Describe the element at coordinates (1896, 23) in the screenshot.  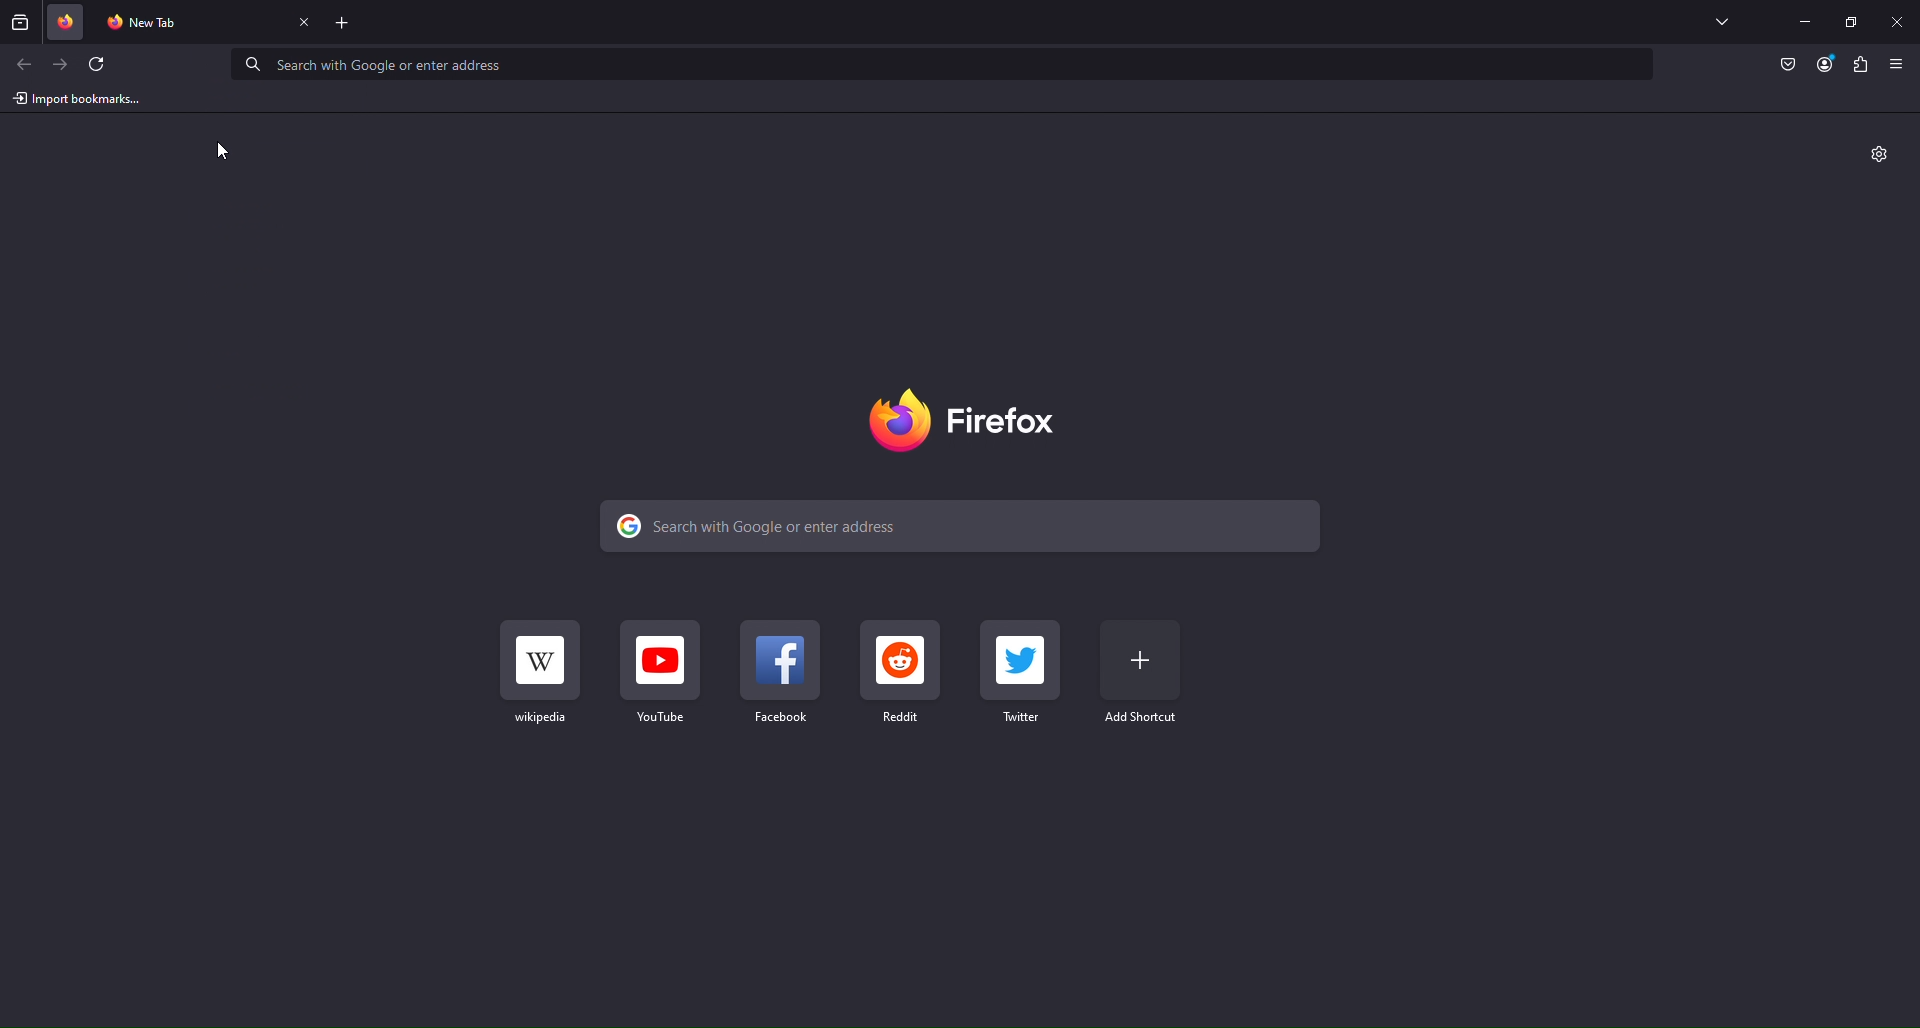
I see `Close` at that location.